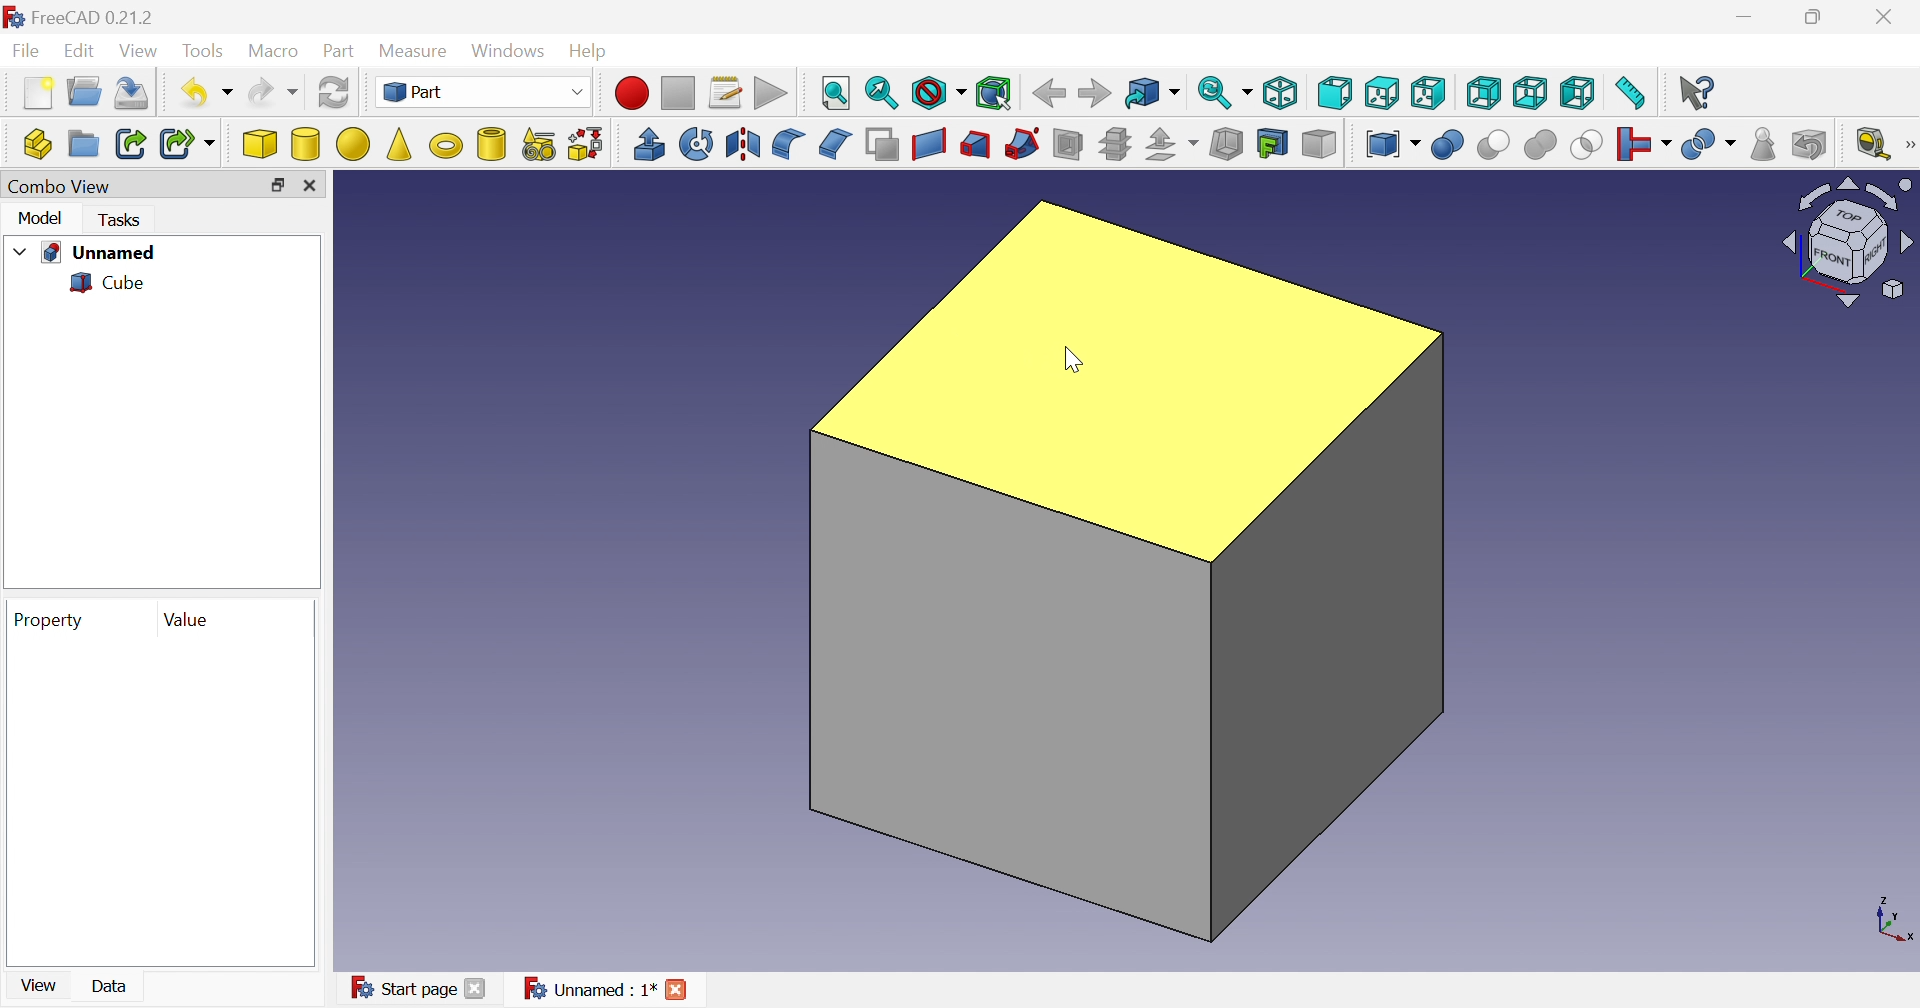 The width and height of the screenshot is (1920, 1008). What do you see at coordinates (1589, 144) in the screenshot?
I see `Intersection` at bounding box center [1589, 144].